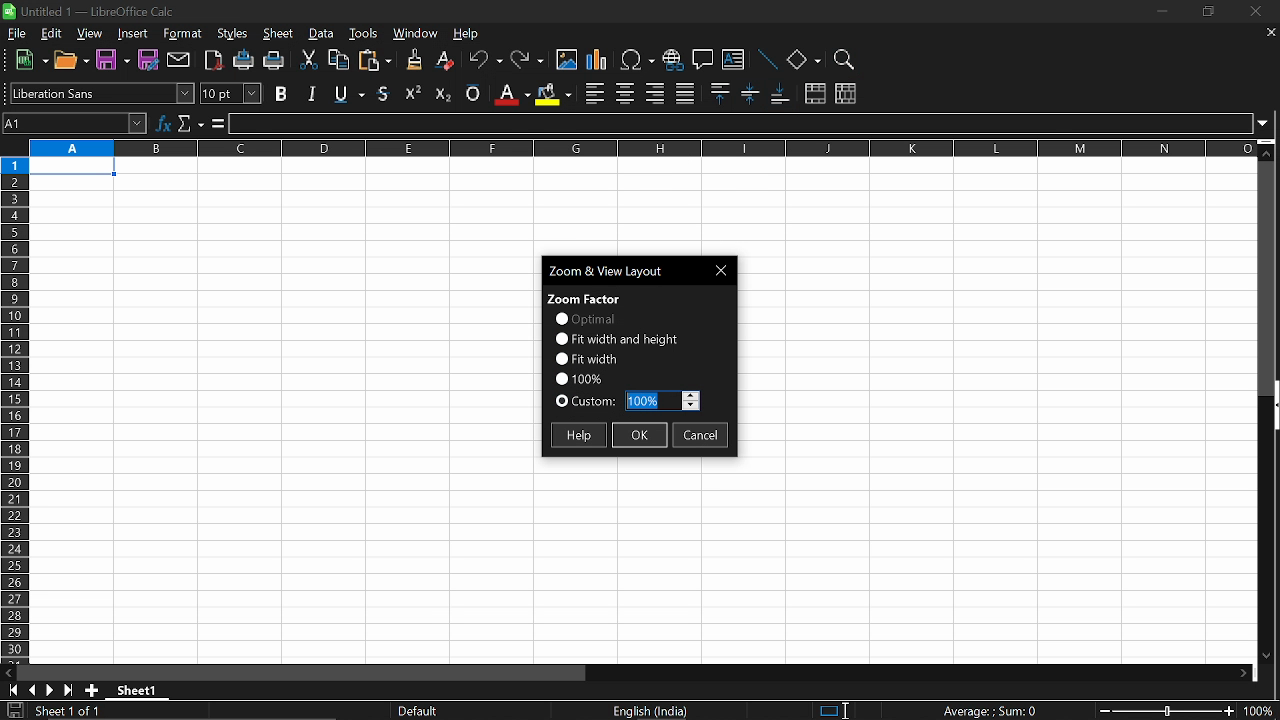  What do you see at coordinates (190, 121) in the screenshot?
I see `select function` at bounding box center [190, 121].